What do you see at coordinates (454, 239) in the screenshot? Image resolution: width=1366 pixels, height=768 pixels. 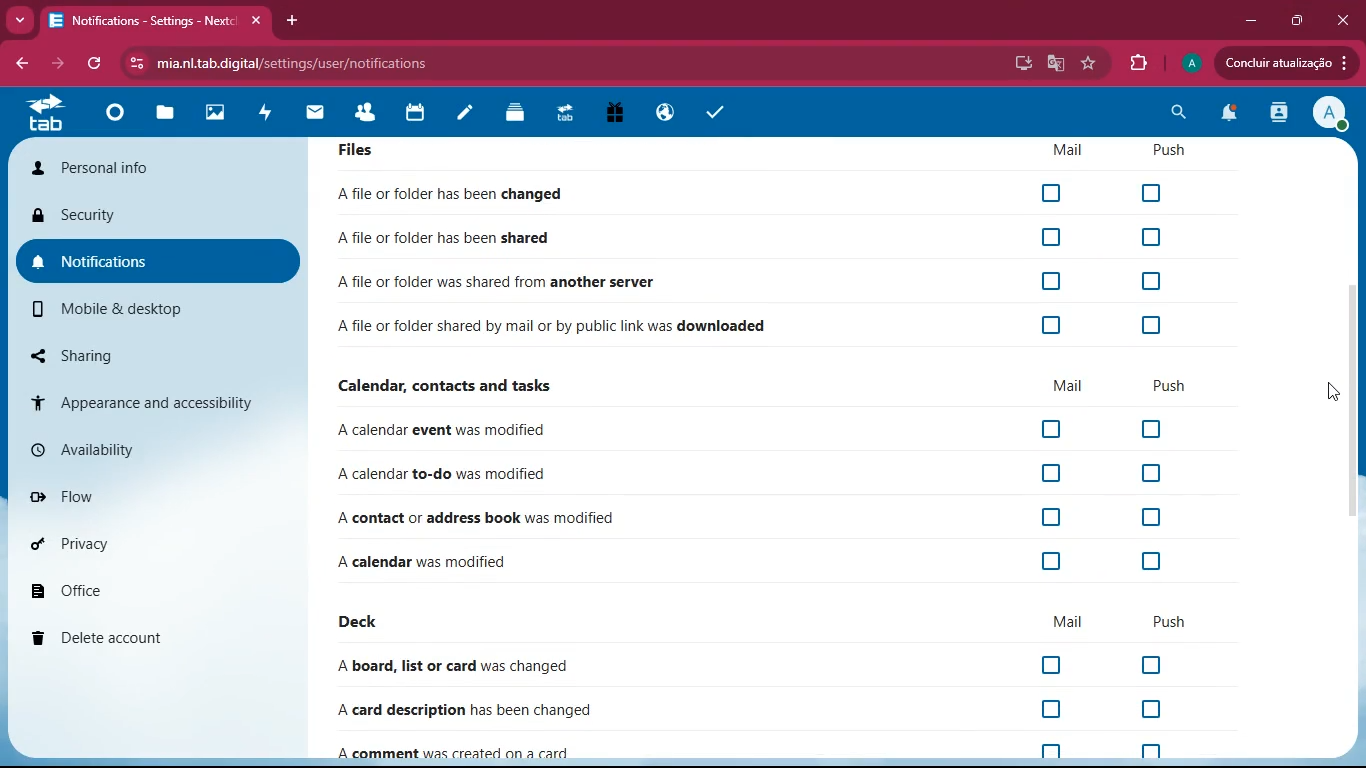 I see `file shared` at bounding box center [454, 239].